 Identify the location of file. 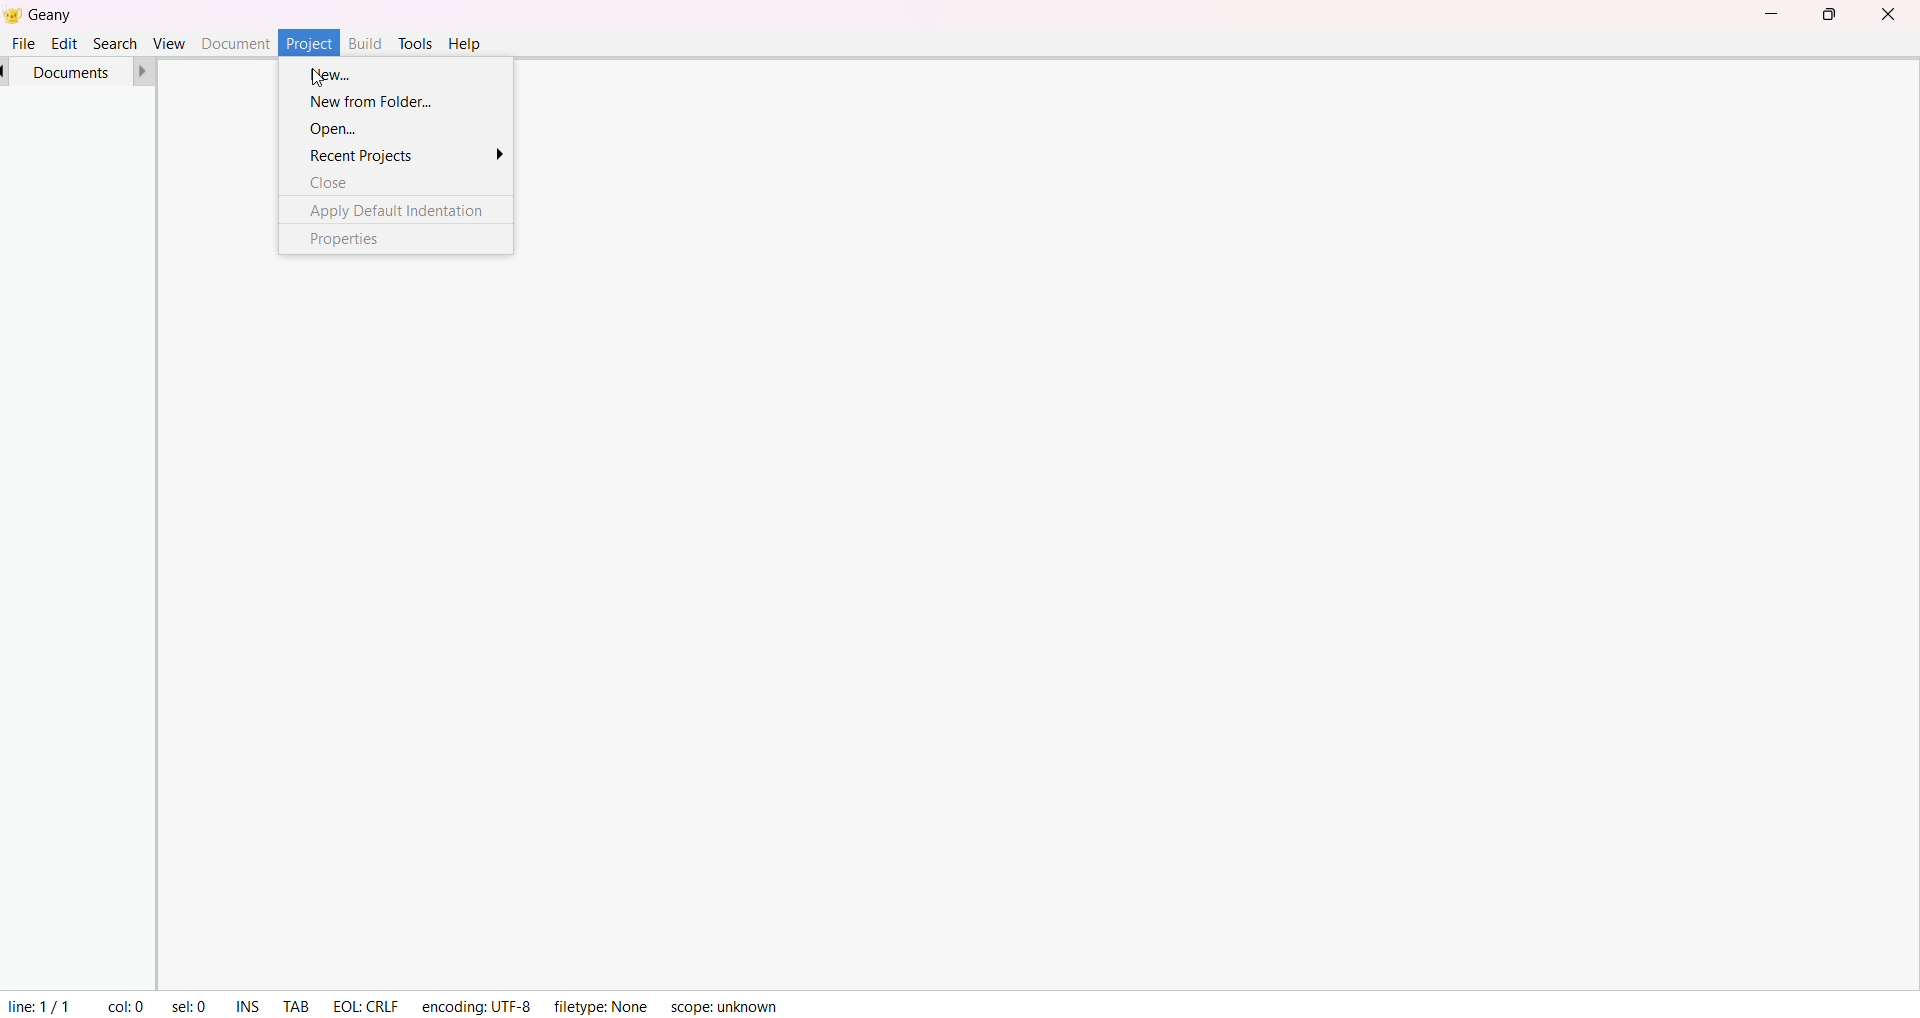
(24, 43).